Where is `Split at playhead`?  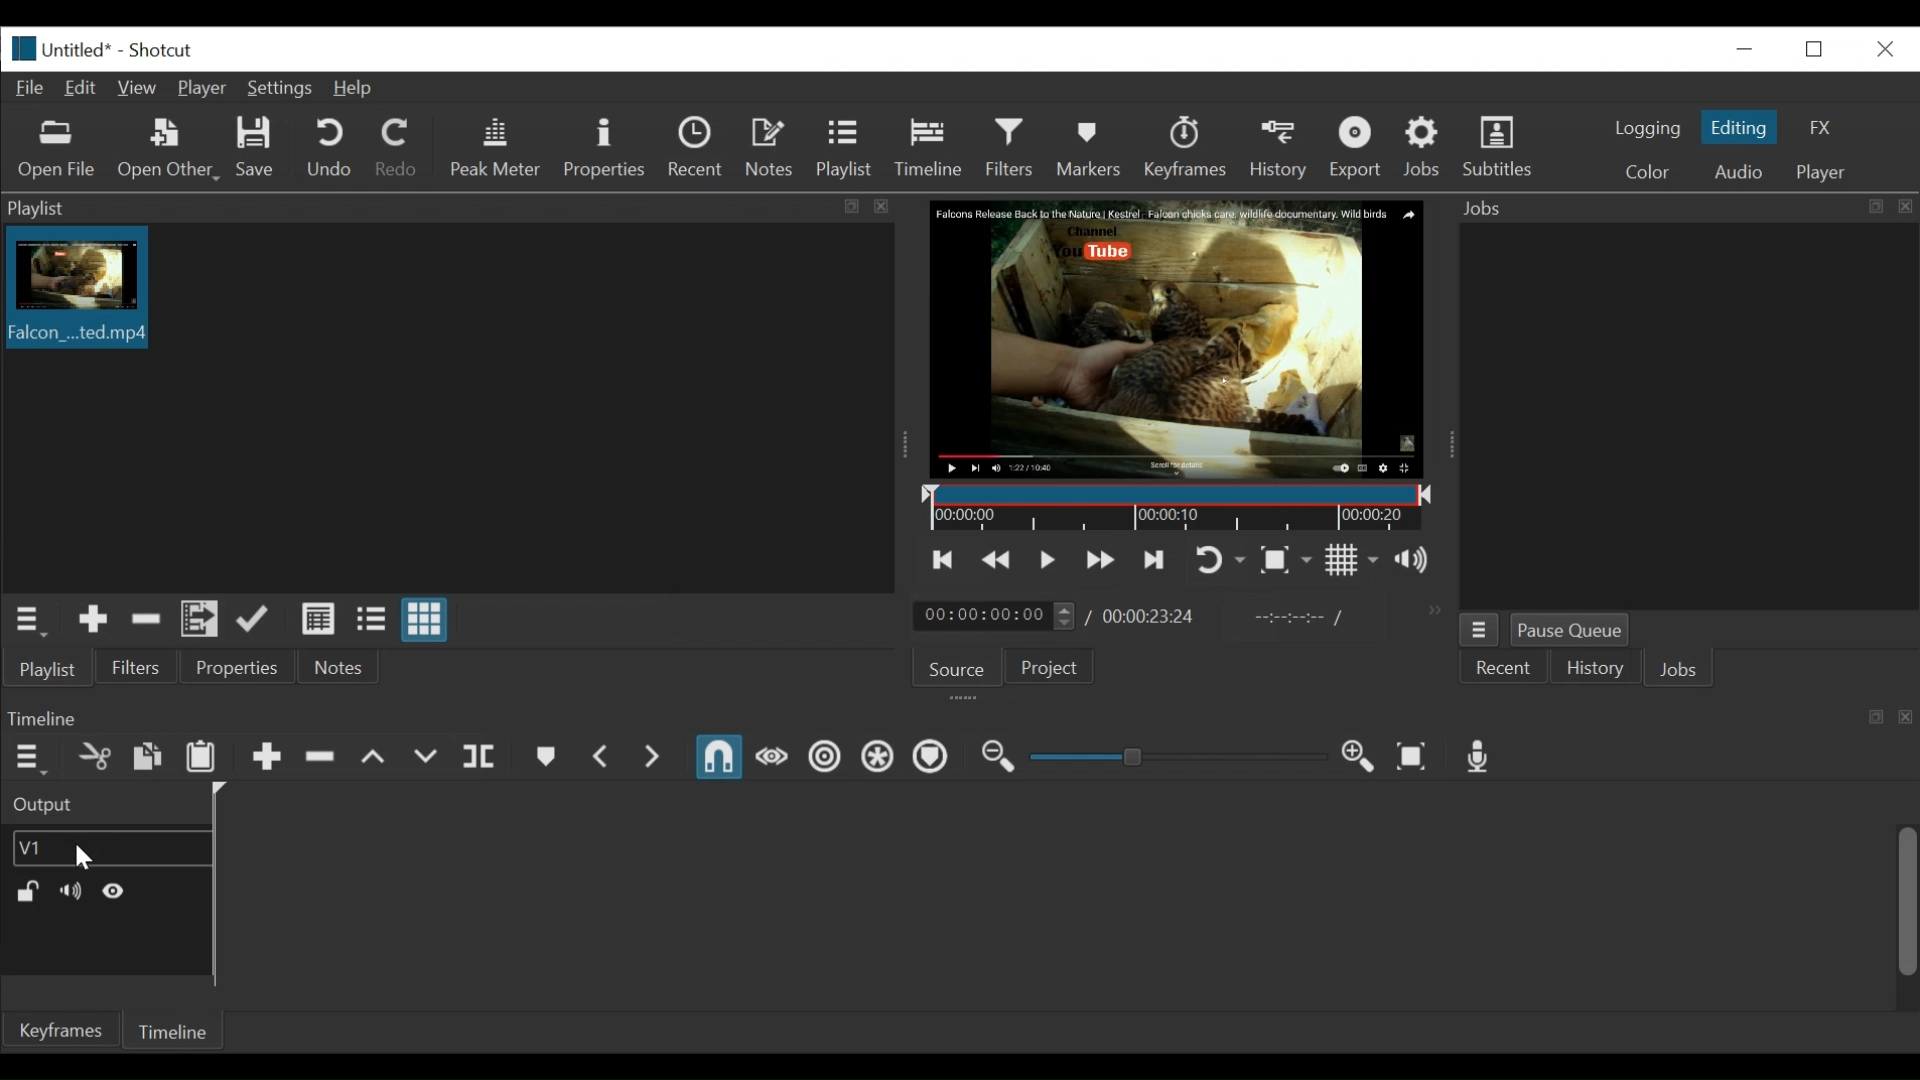 Split at playhead is located at coordinates (478, 757).